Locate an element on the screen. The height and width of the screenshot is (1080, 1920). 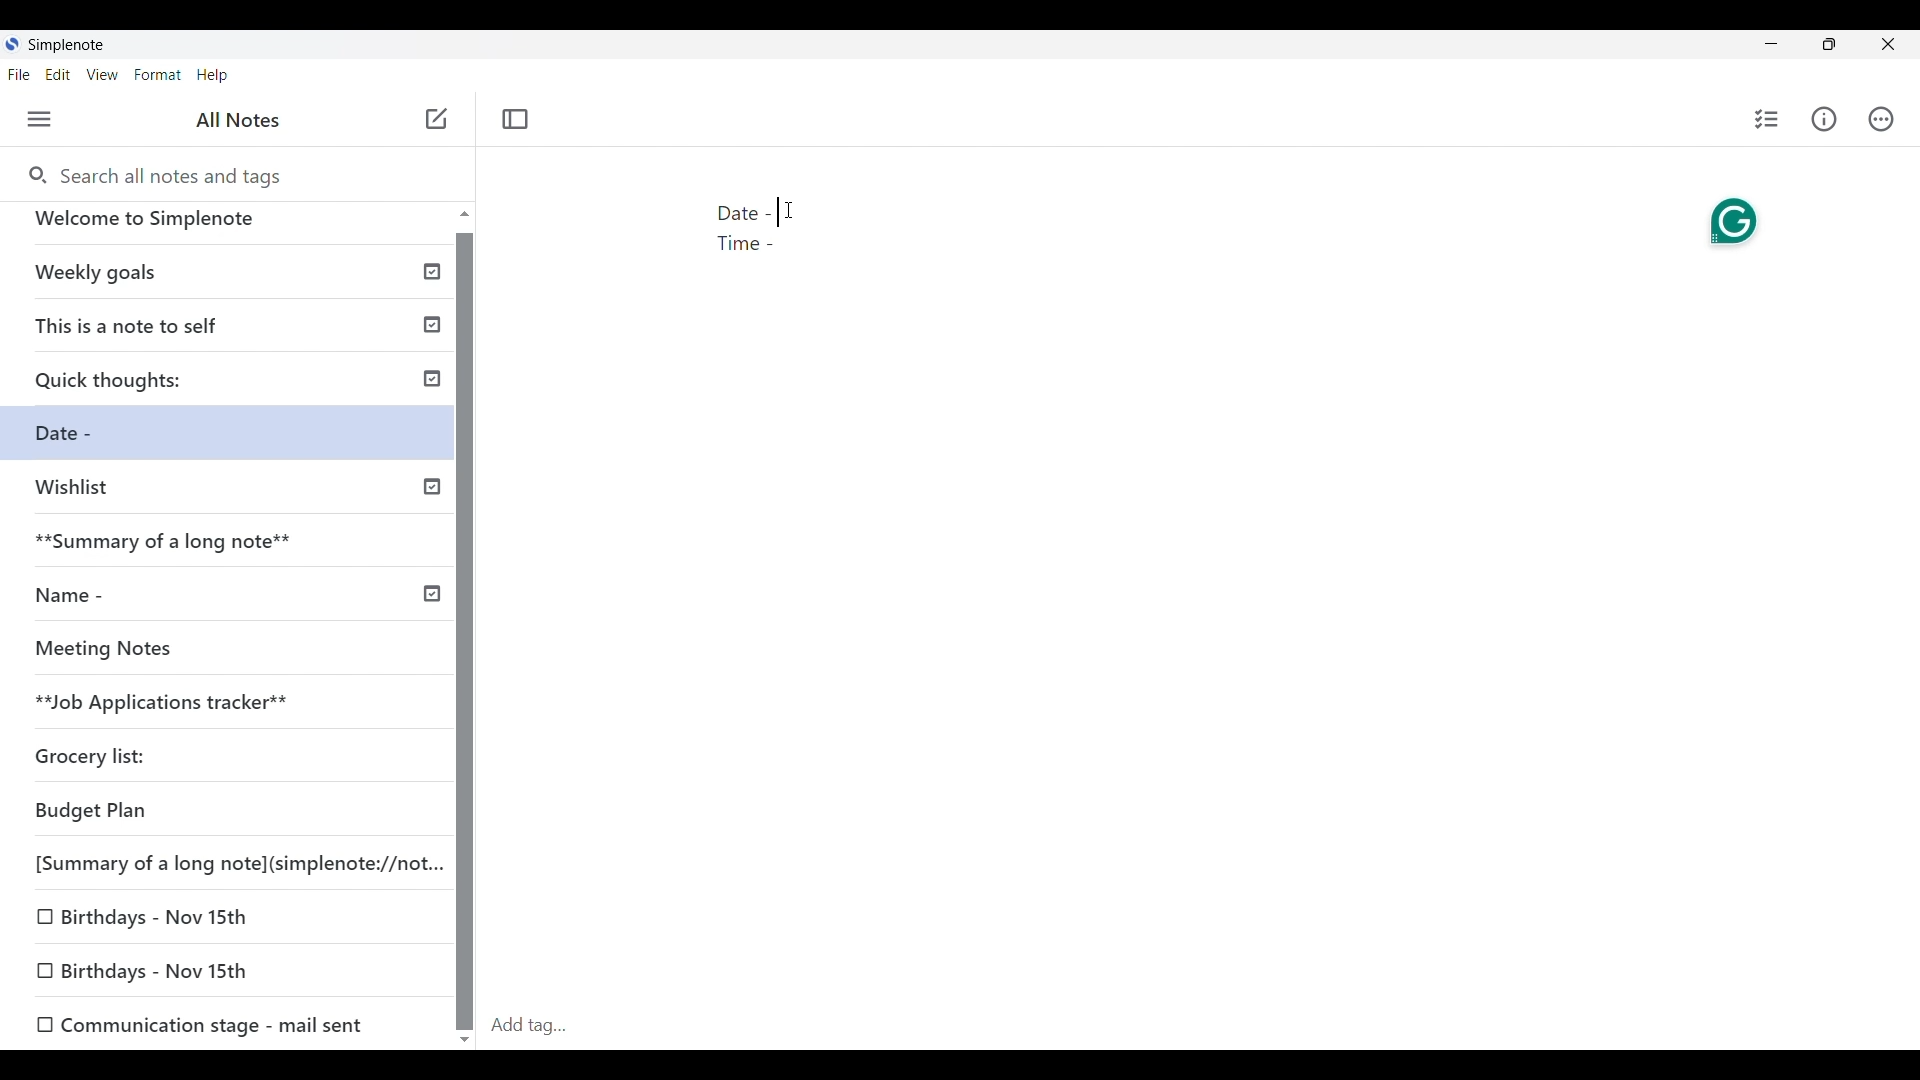
Unpublished note is located at coordinates (164, 653).